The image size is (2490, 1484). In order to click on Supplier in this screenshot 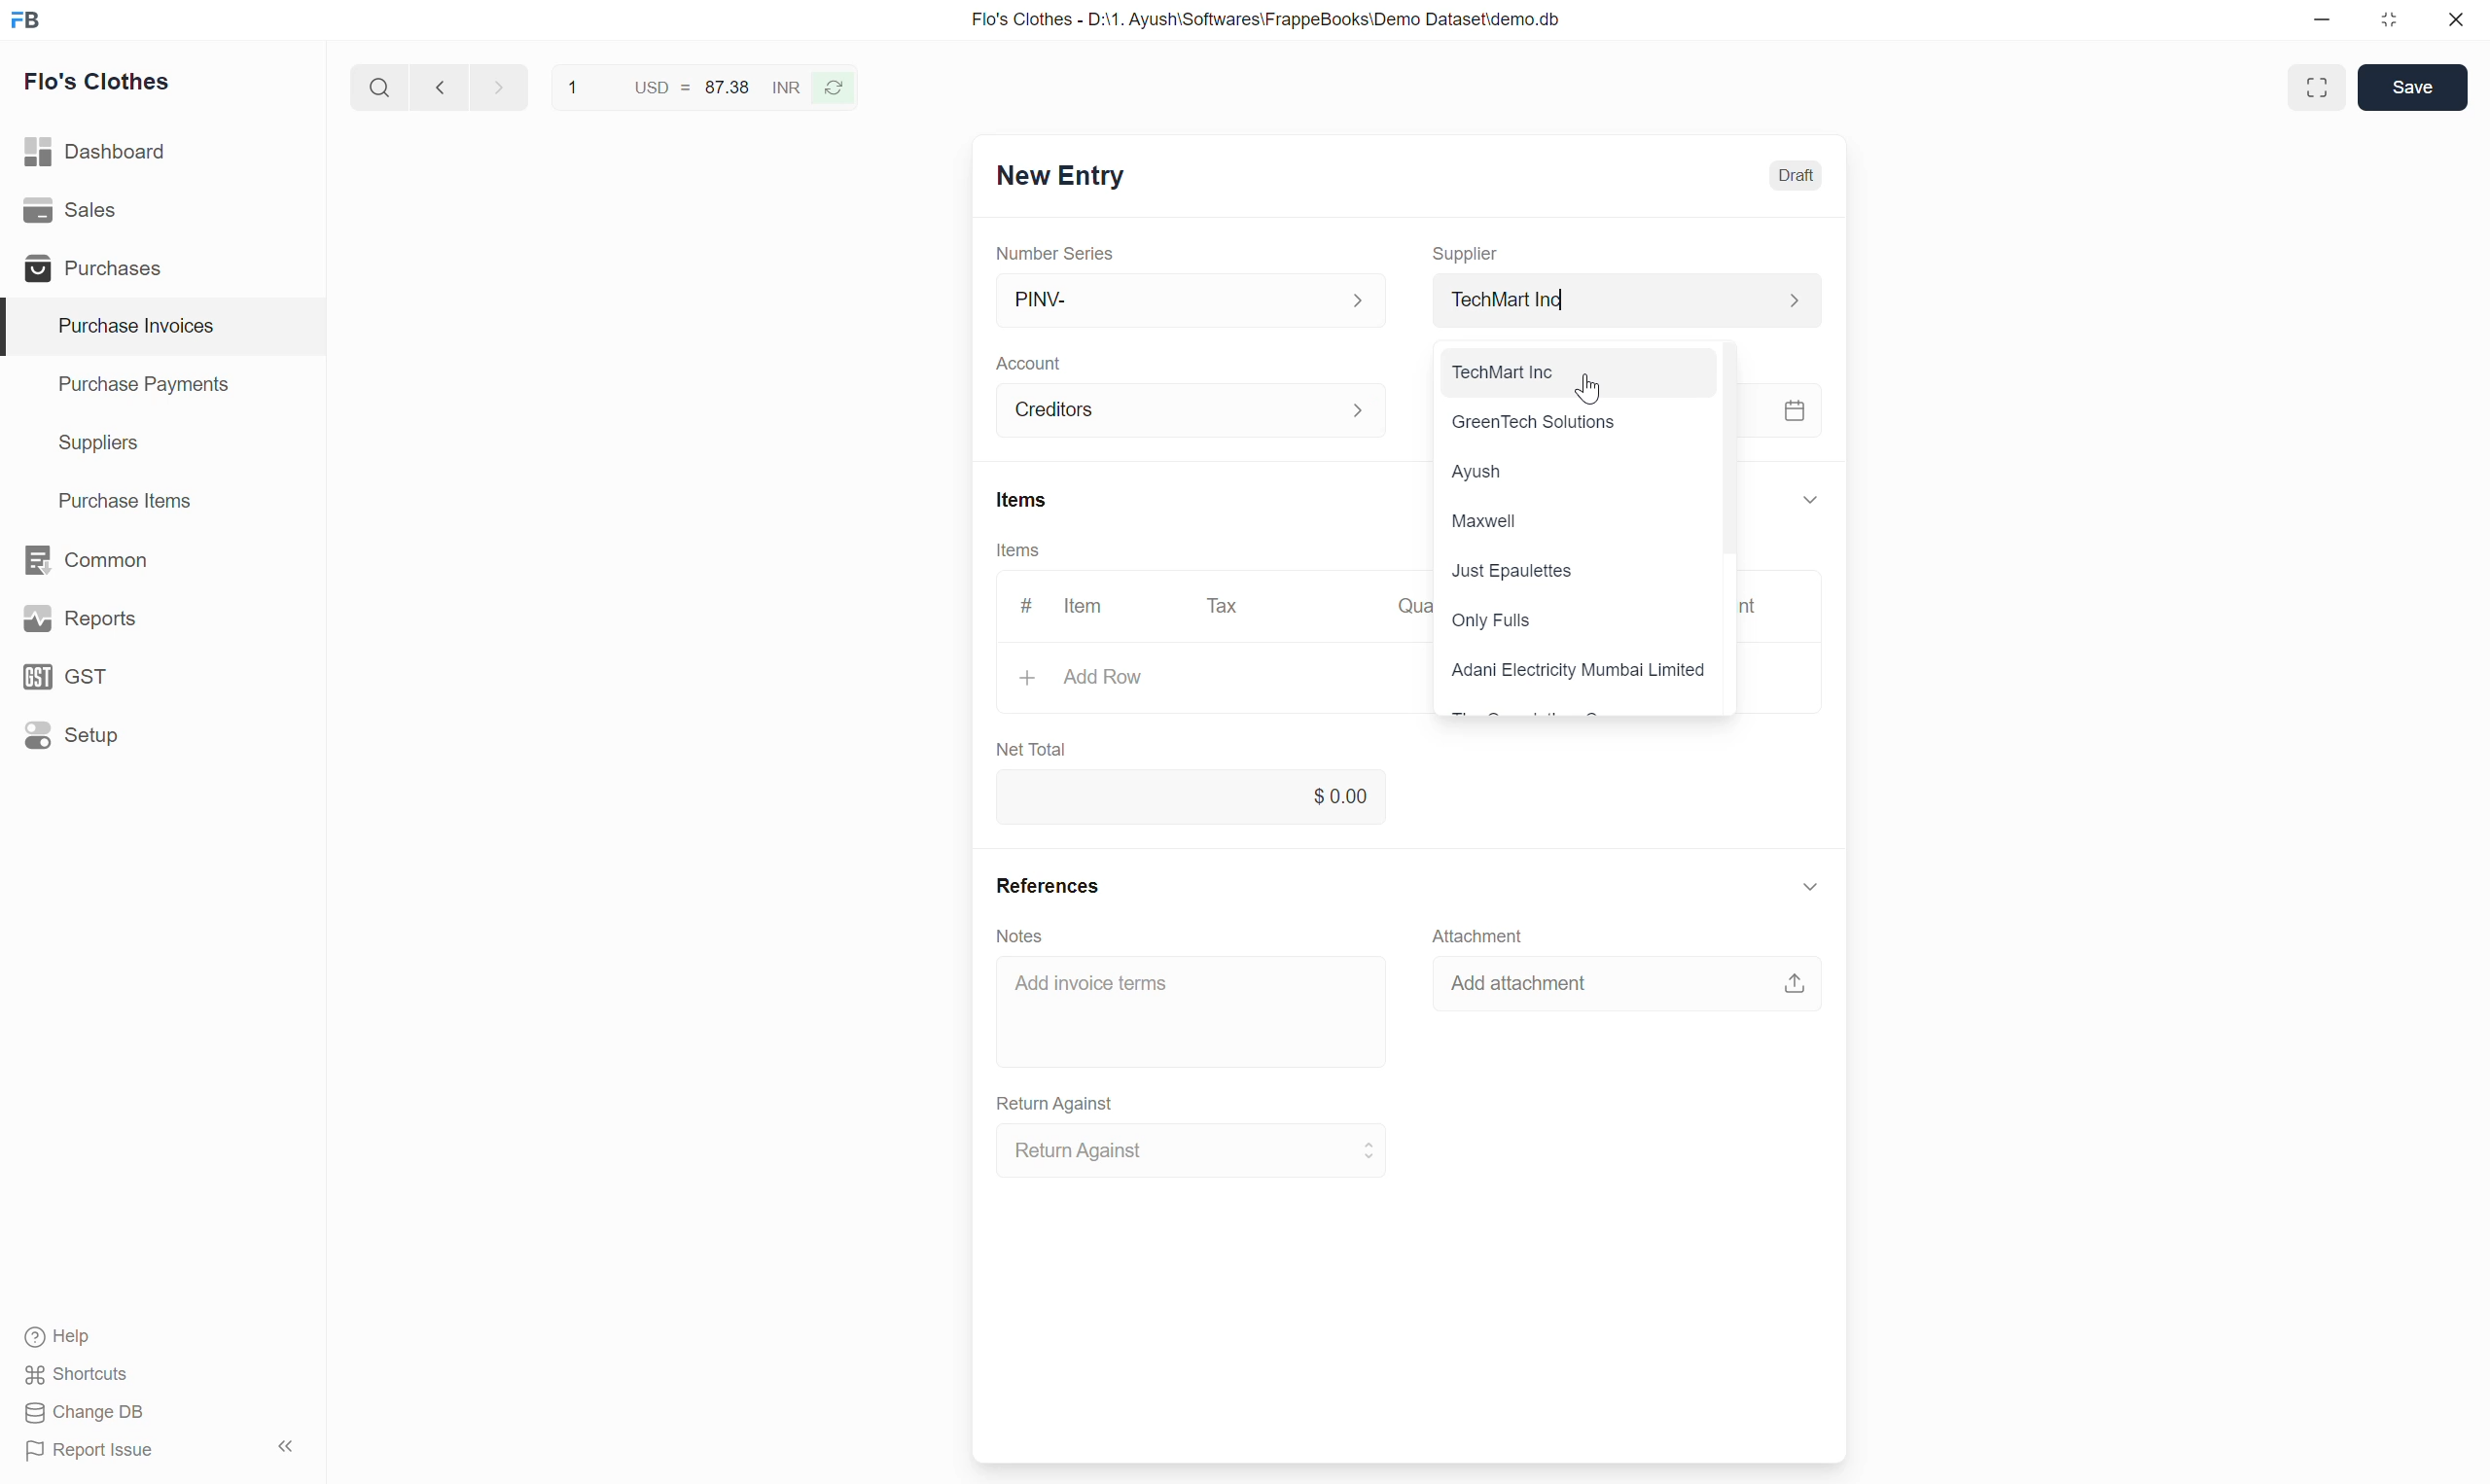, I will do `click(1468, 245)`.